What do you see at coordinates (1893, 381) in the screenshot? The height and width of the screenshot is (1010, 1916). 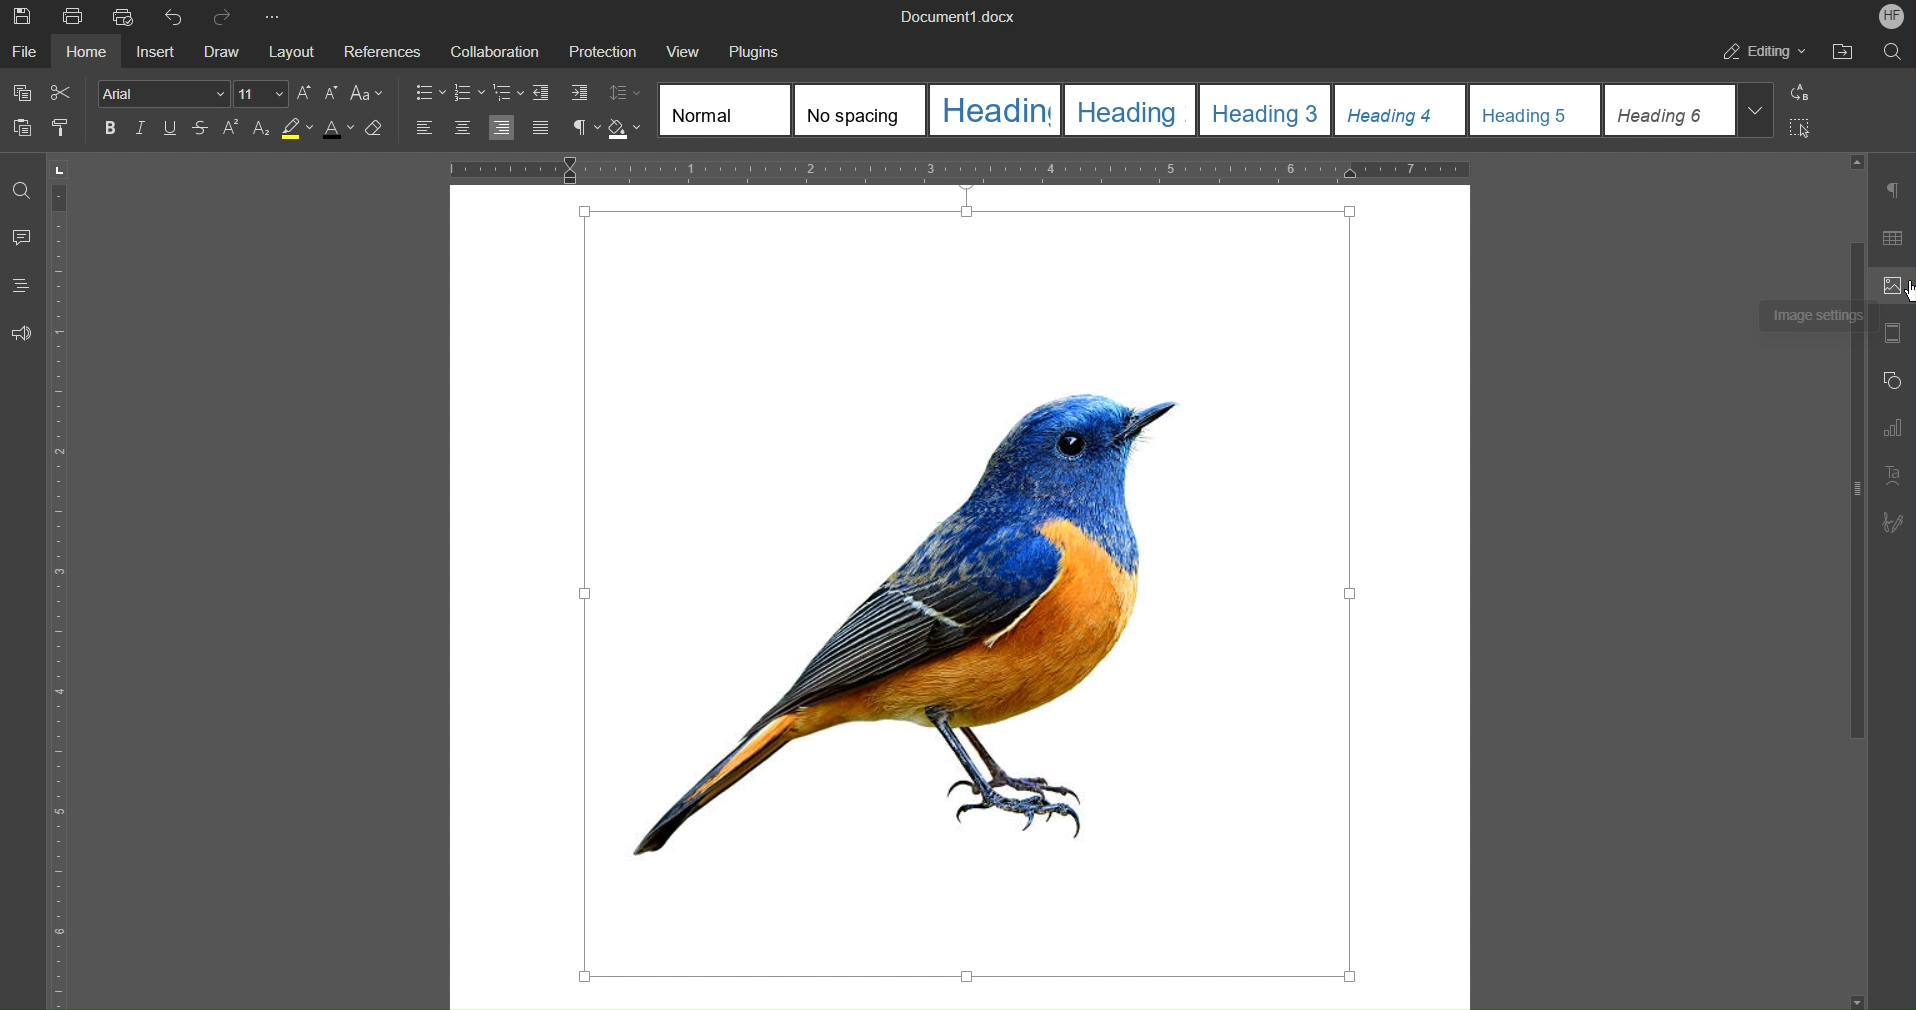 I see `Shape Settings` at bounding box center [1893, 381].